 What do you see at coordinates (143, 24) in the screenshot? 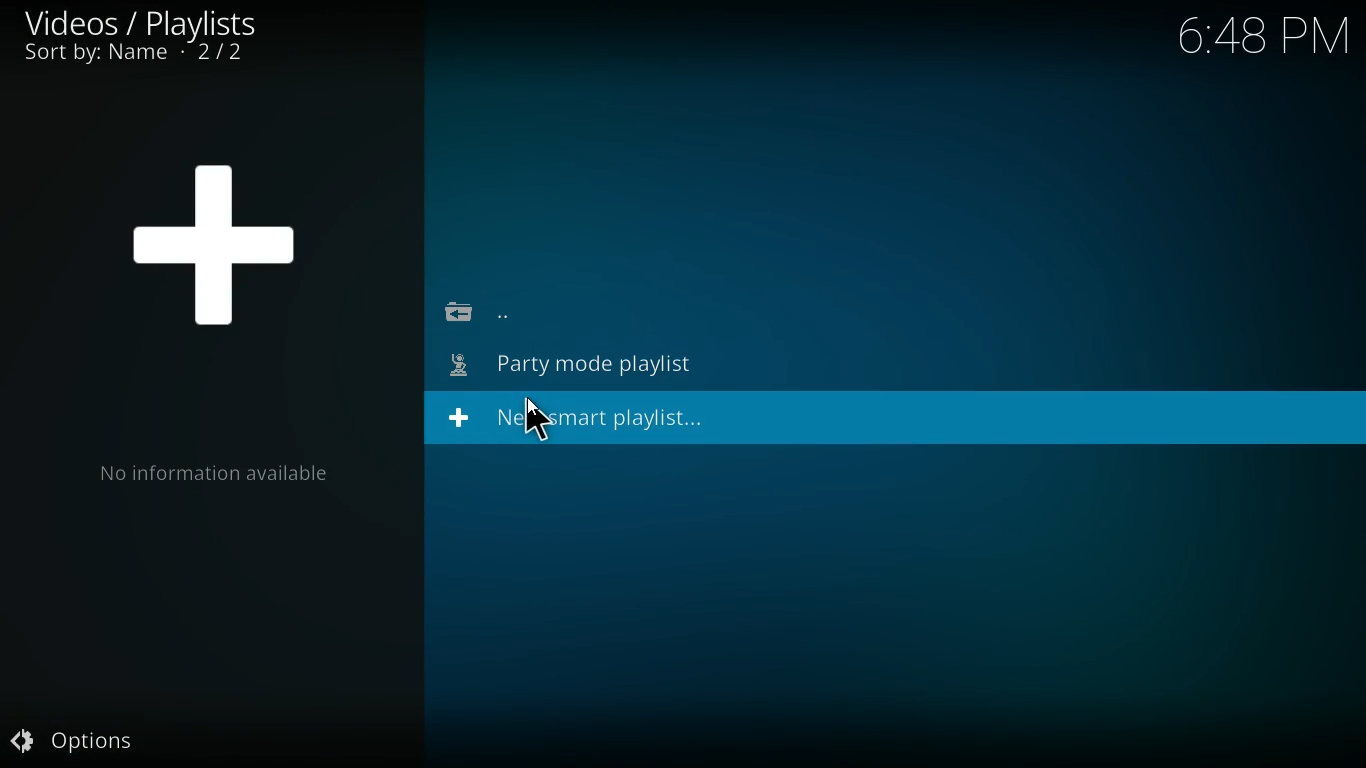
I see `videos/plaaylists` at bounding box center [143, 24].